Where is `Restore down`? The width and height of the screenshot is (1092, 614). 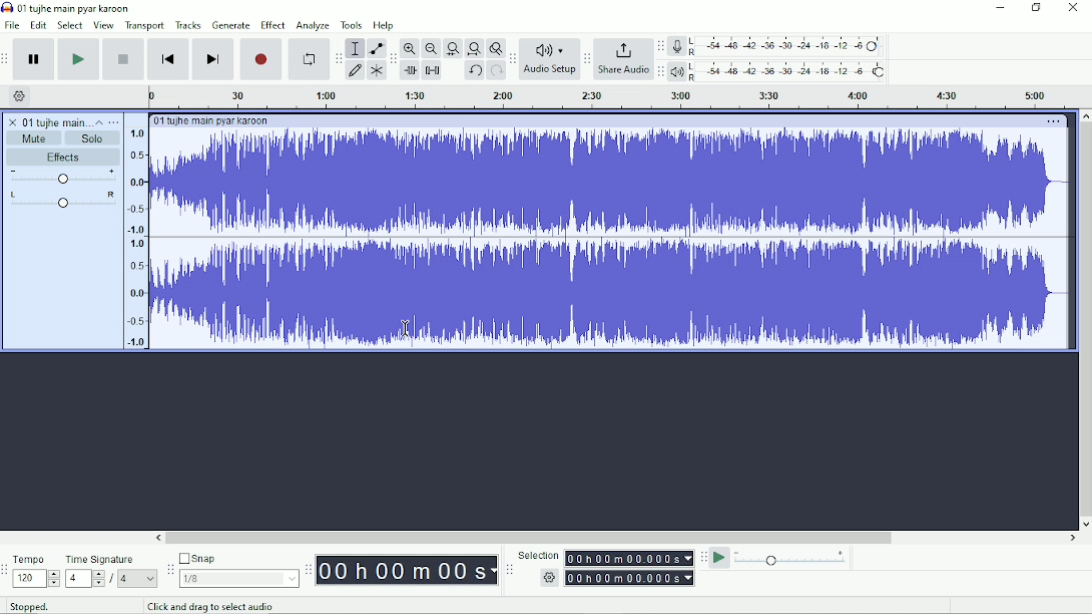 Restore down is located at coordinates (1035, 8).